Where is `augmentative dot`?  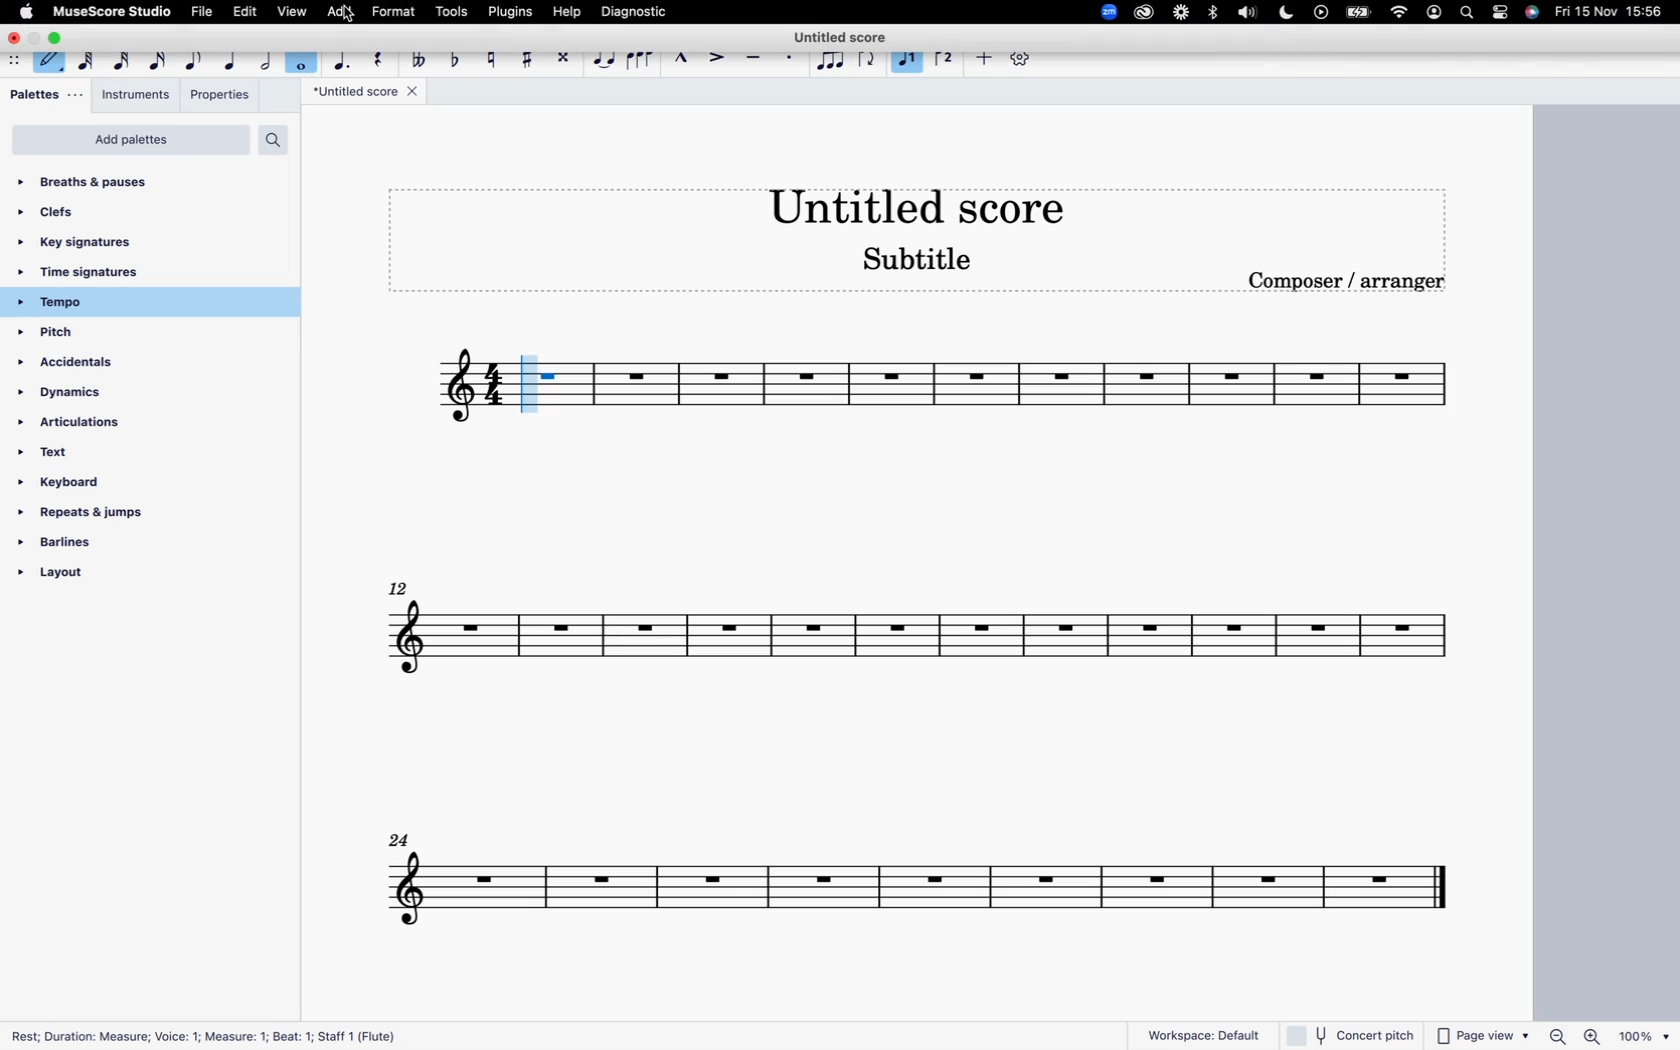
augmentative dot is located at coordinates (342, 57).